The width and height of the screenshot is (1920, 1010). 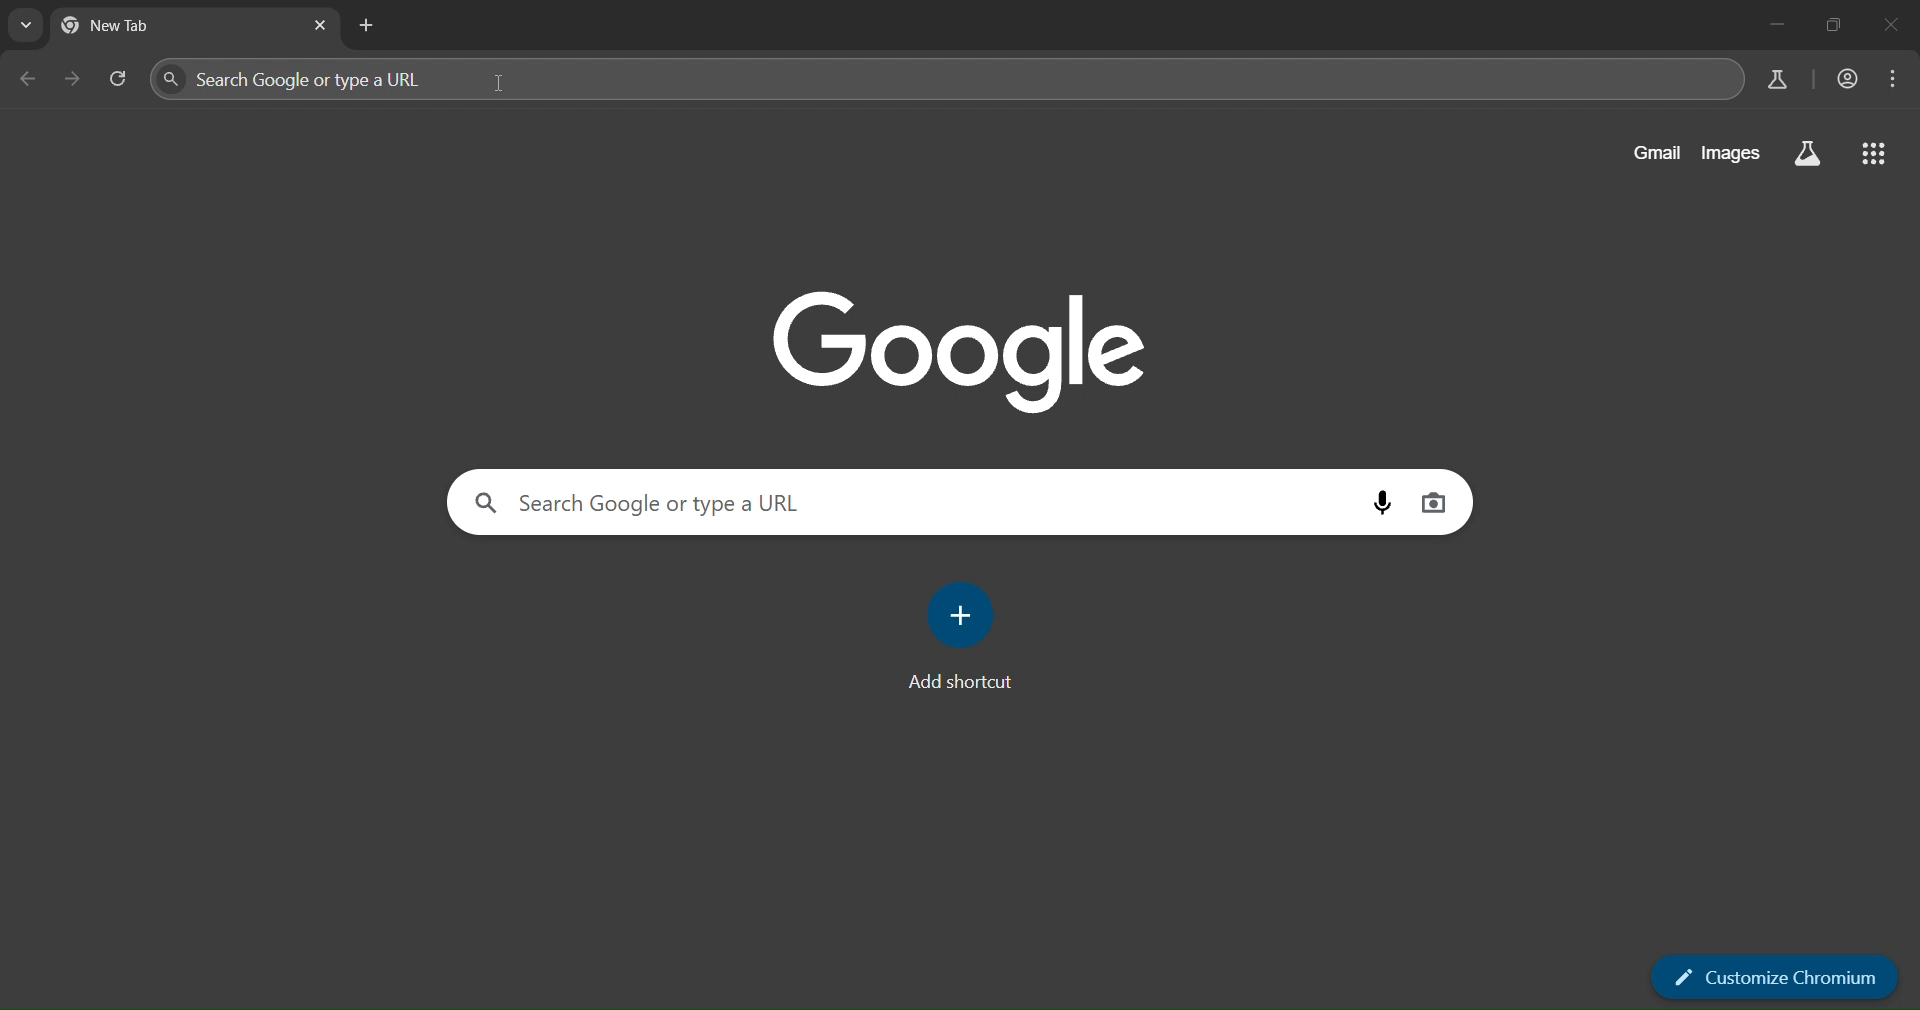 What do you see at coordinates (1382, 502) in the screenshot?
I see `voice search` at bounding box center [1382, 502].